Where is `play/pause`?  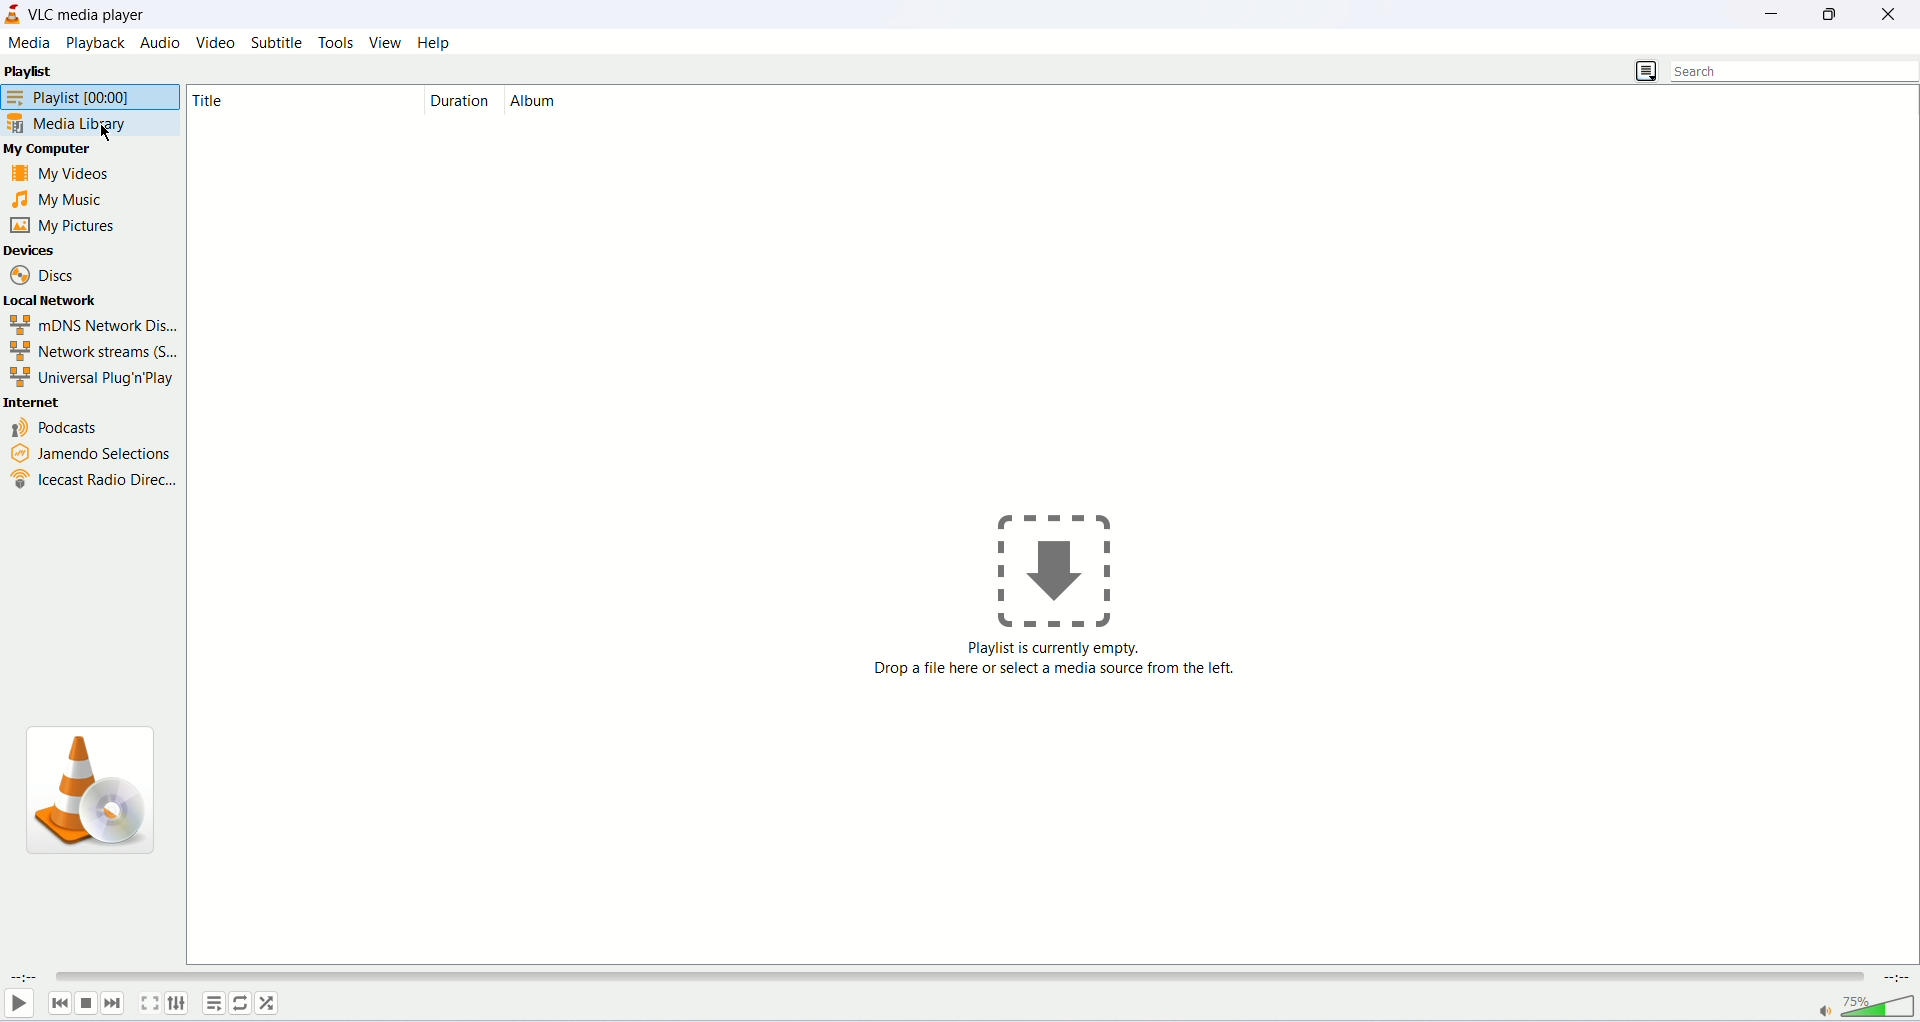
play/pause is located at coordinates (19, 1007).